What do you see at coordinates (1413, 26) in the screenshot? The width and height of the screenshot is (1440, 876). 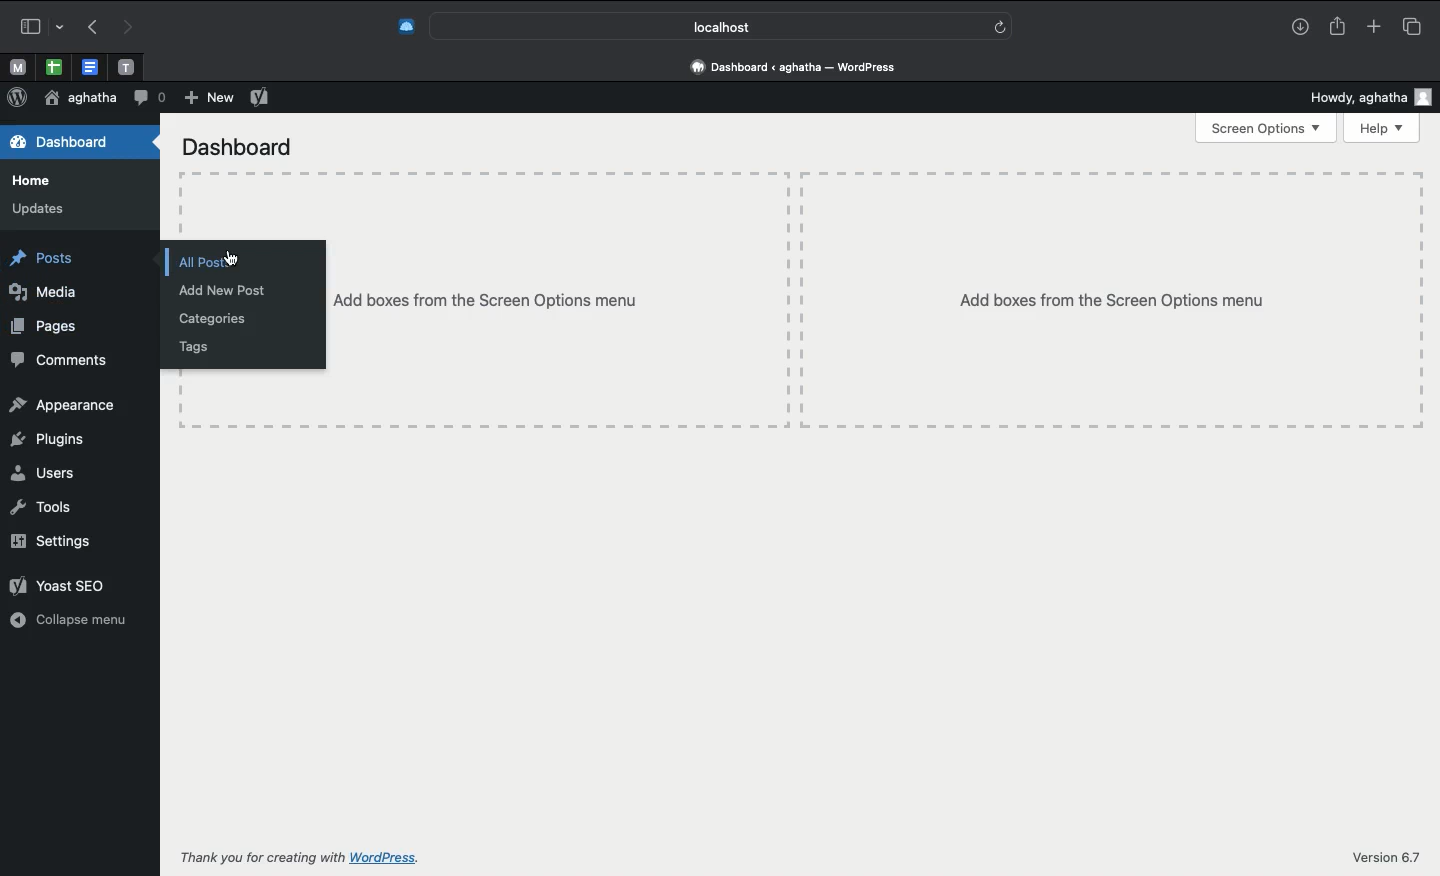 I see `Tabs` at bounding box center [1413, 26].